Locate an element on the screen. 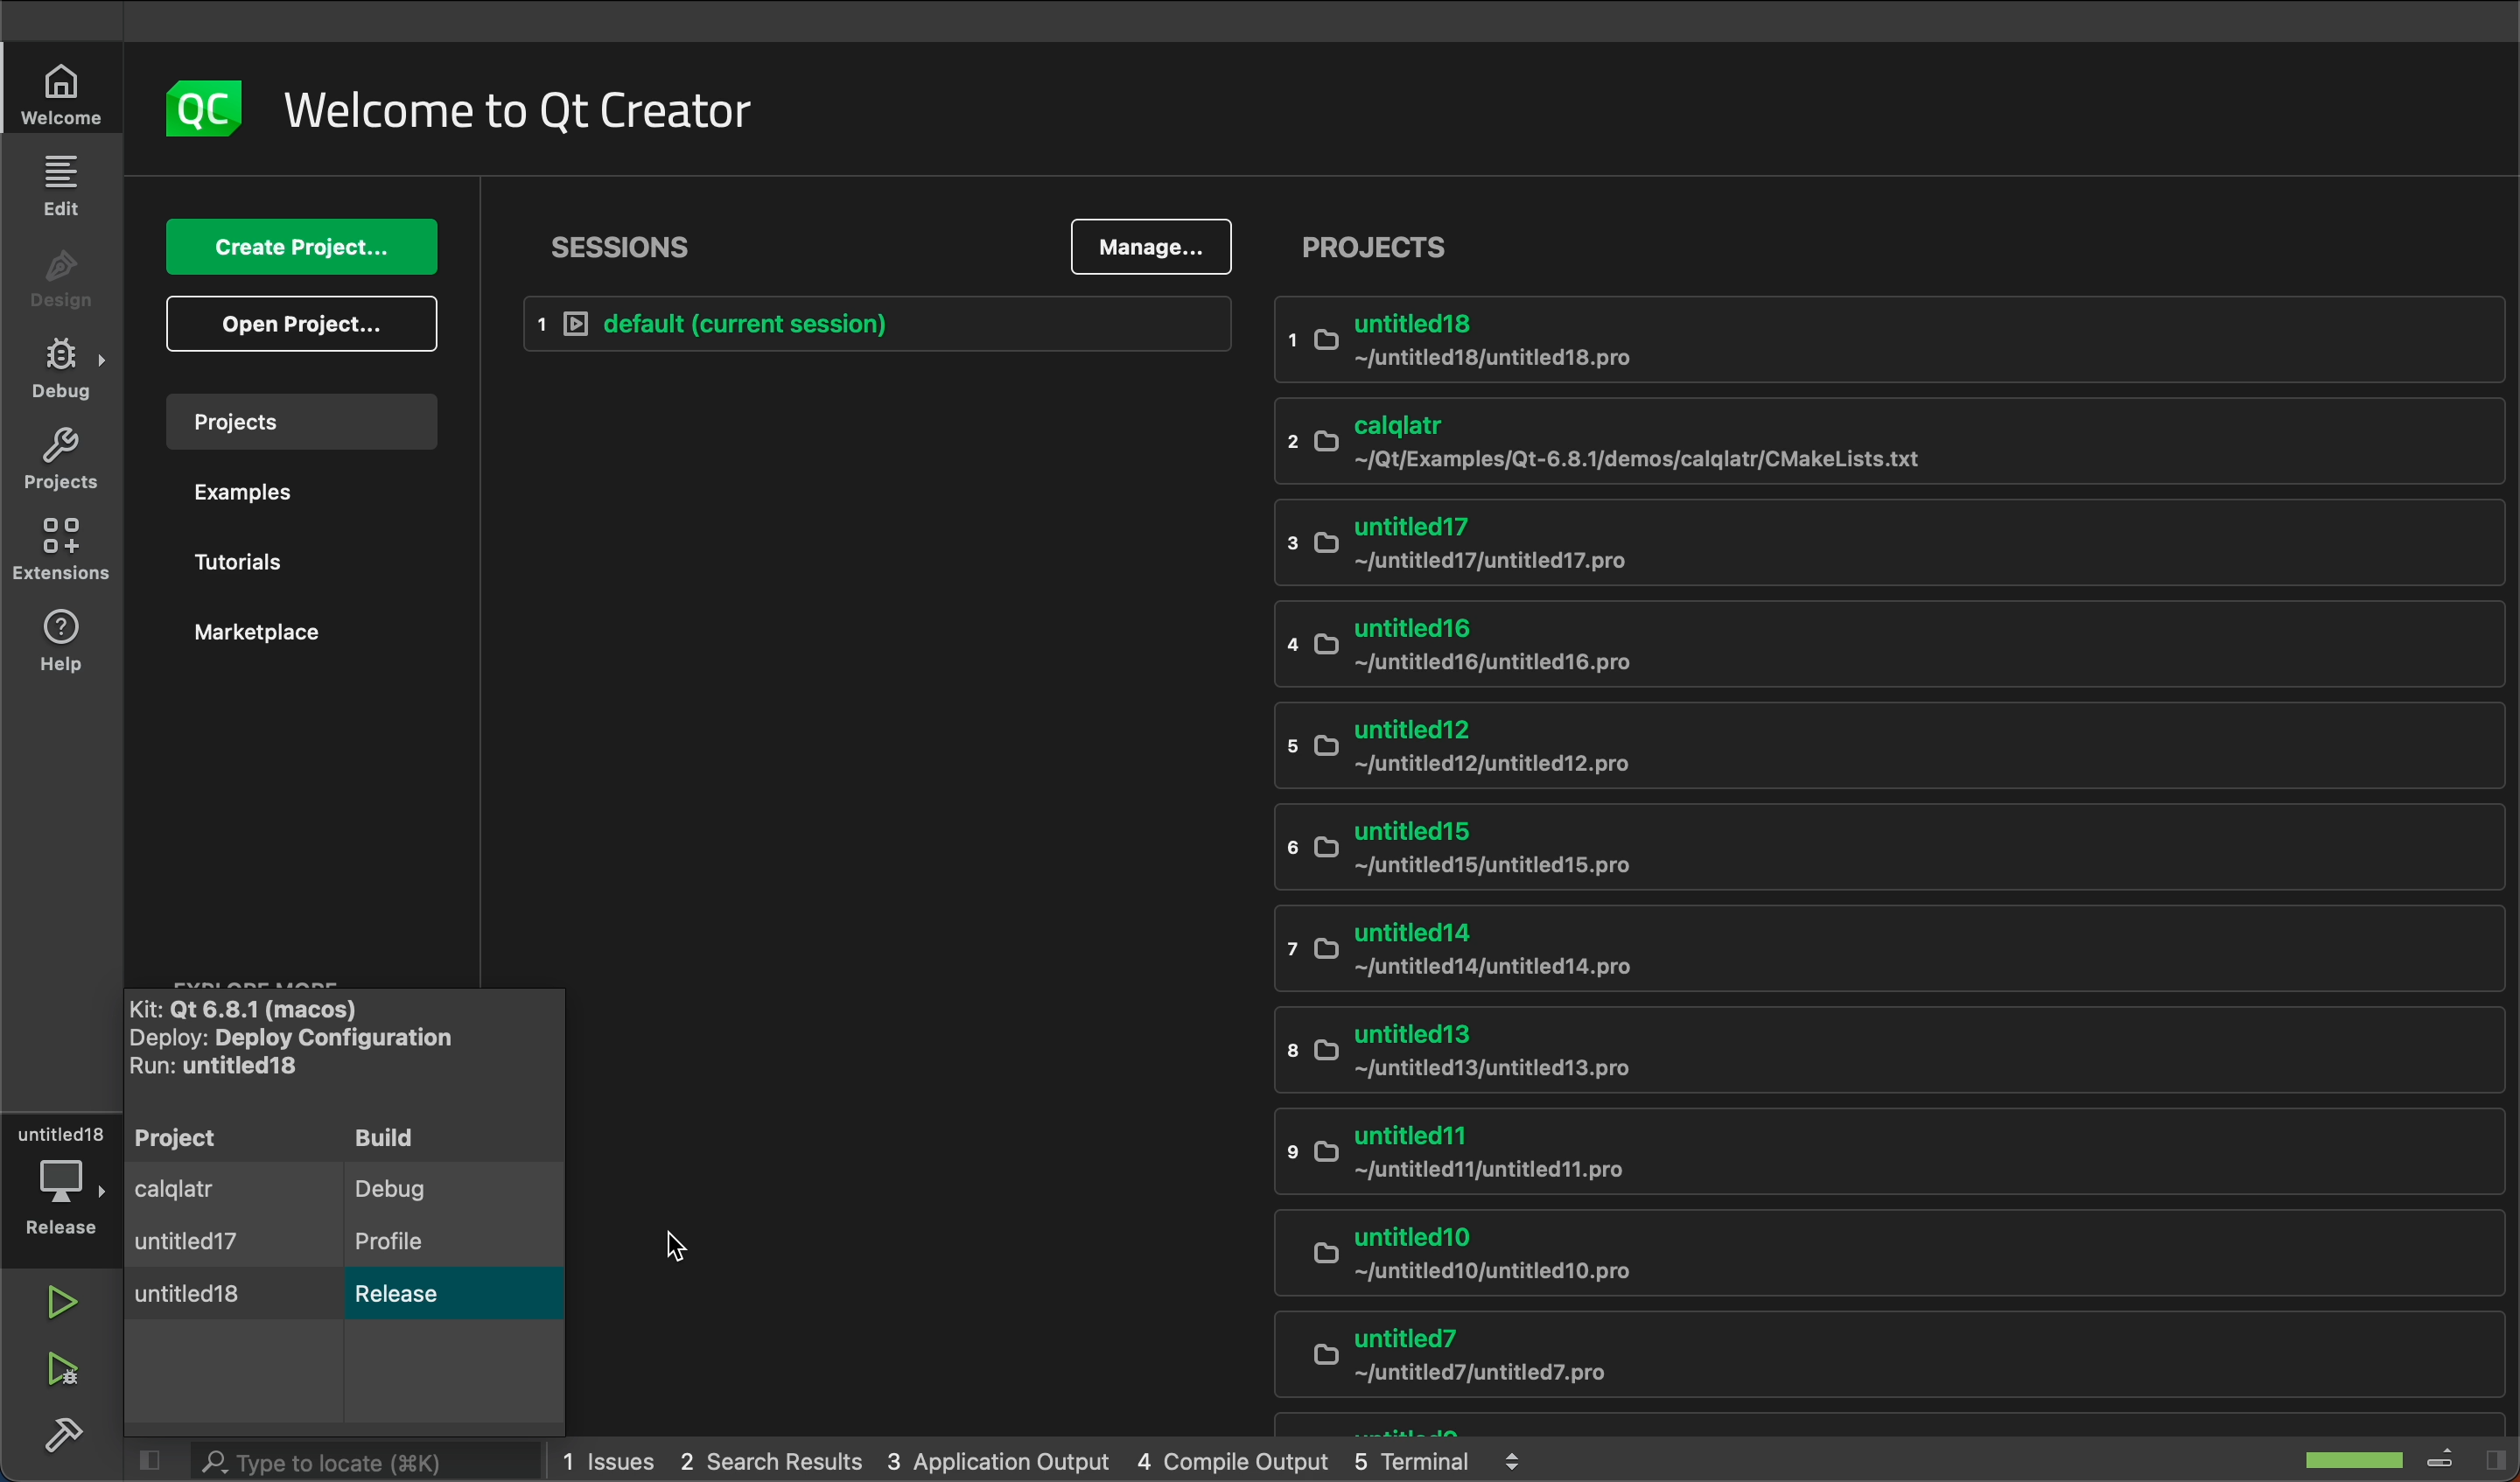 The height and width of the screenshot is (1482, 2520). run is located at coordinates (56, 1301).